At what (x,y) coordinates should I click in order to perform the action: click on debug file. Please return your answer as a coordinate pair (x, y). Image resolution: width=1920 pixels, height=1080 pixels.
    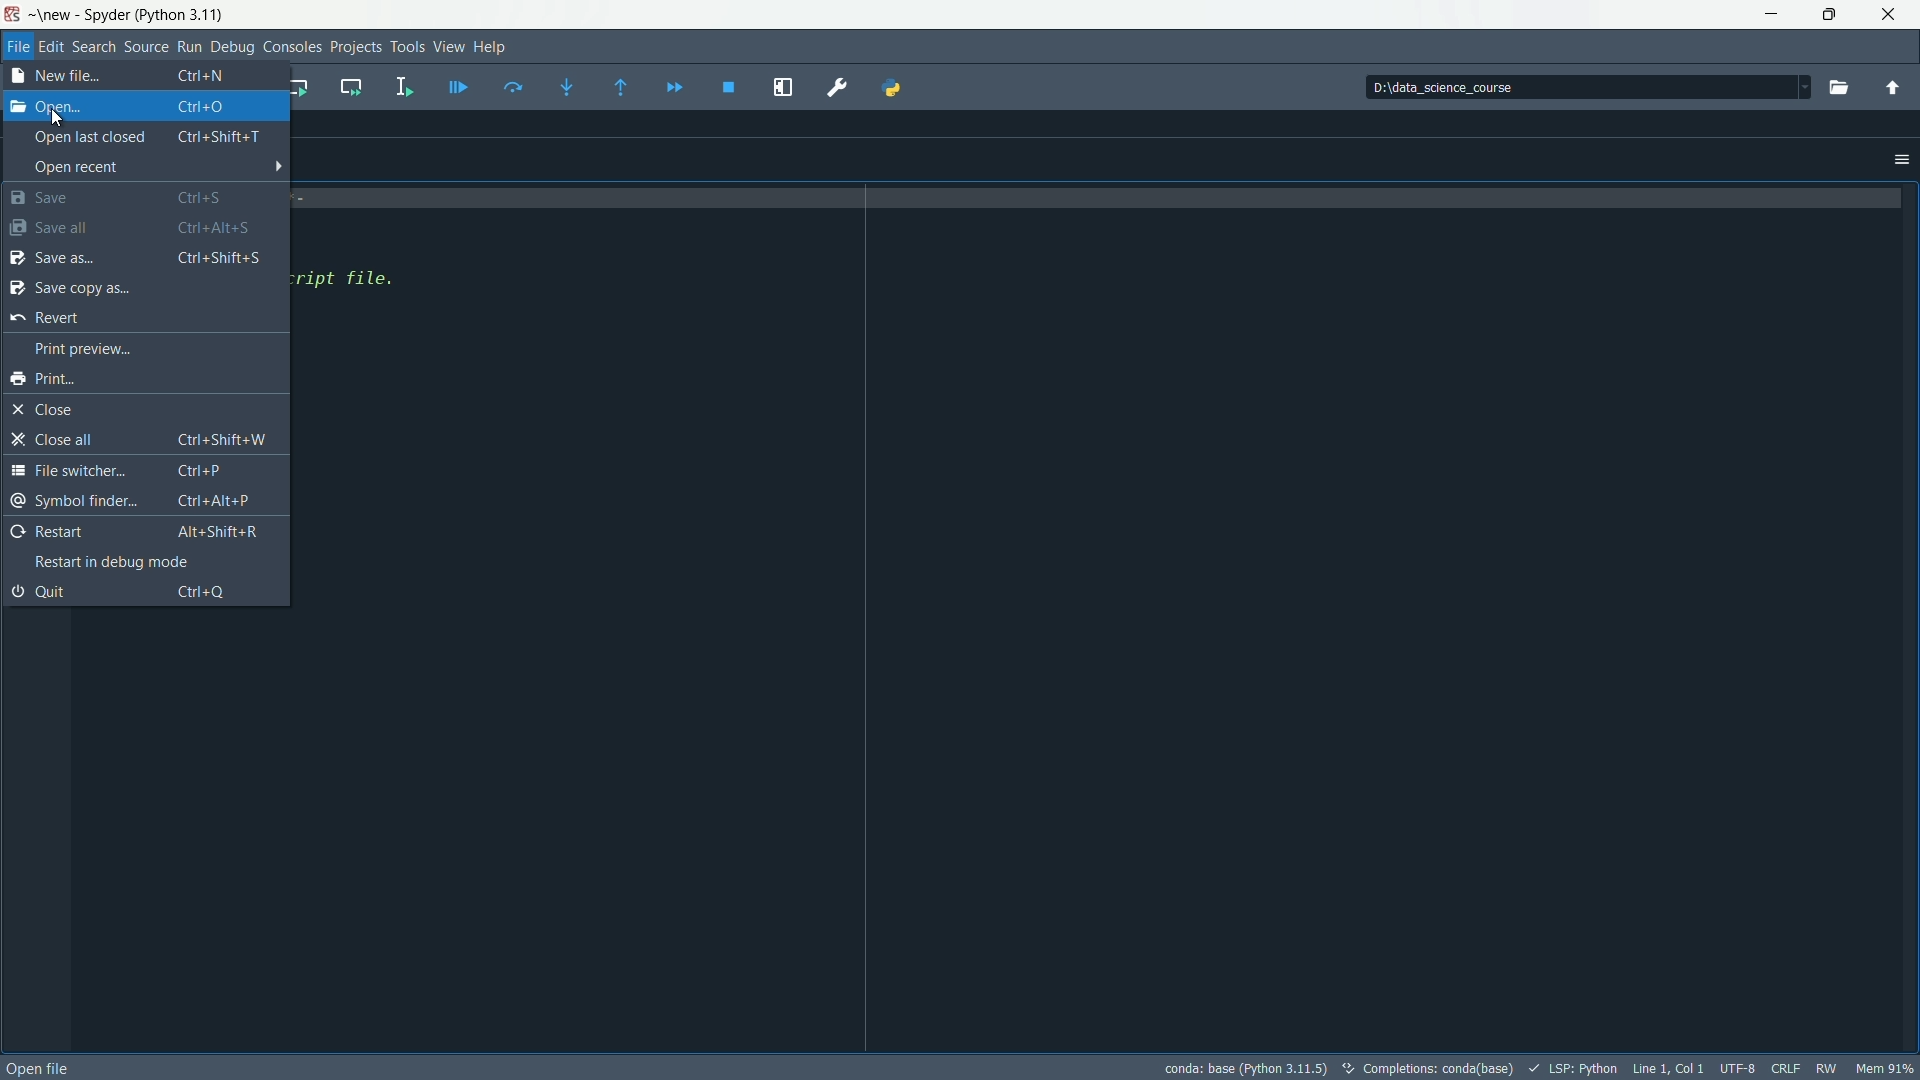
    Looking at the image, I should click on (459, 88).